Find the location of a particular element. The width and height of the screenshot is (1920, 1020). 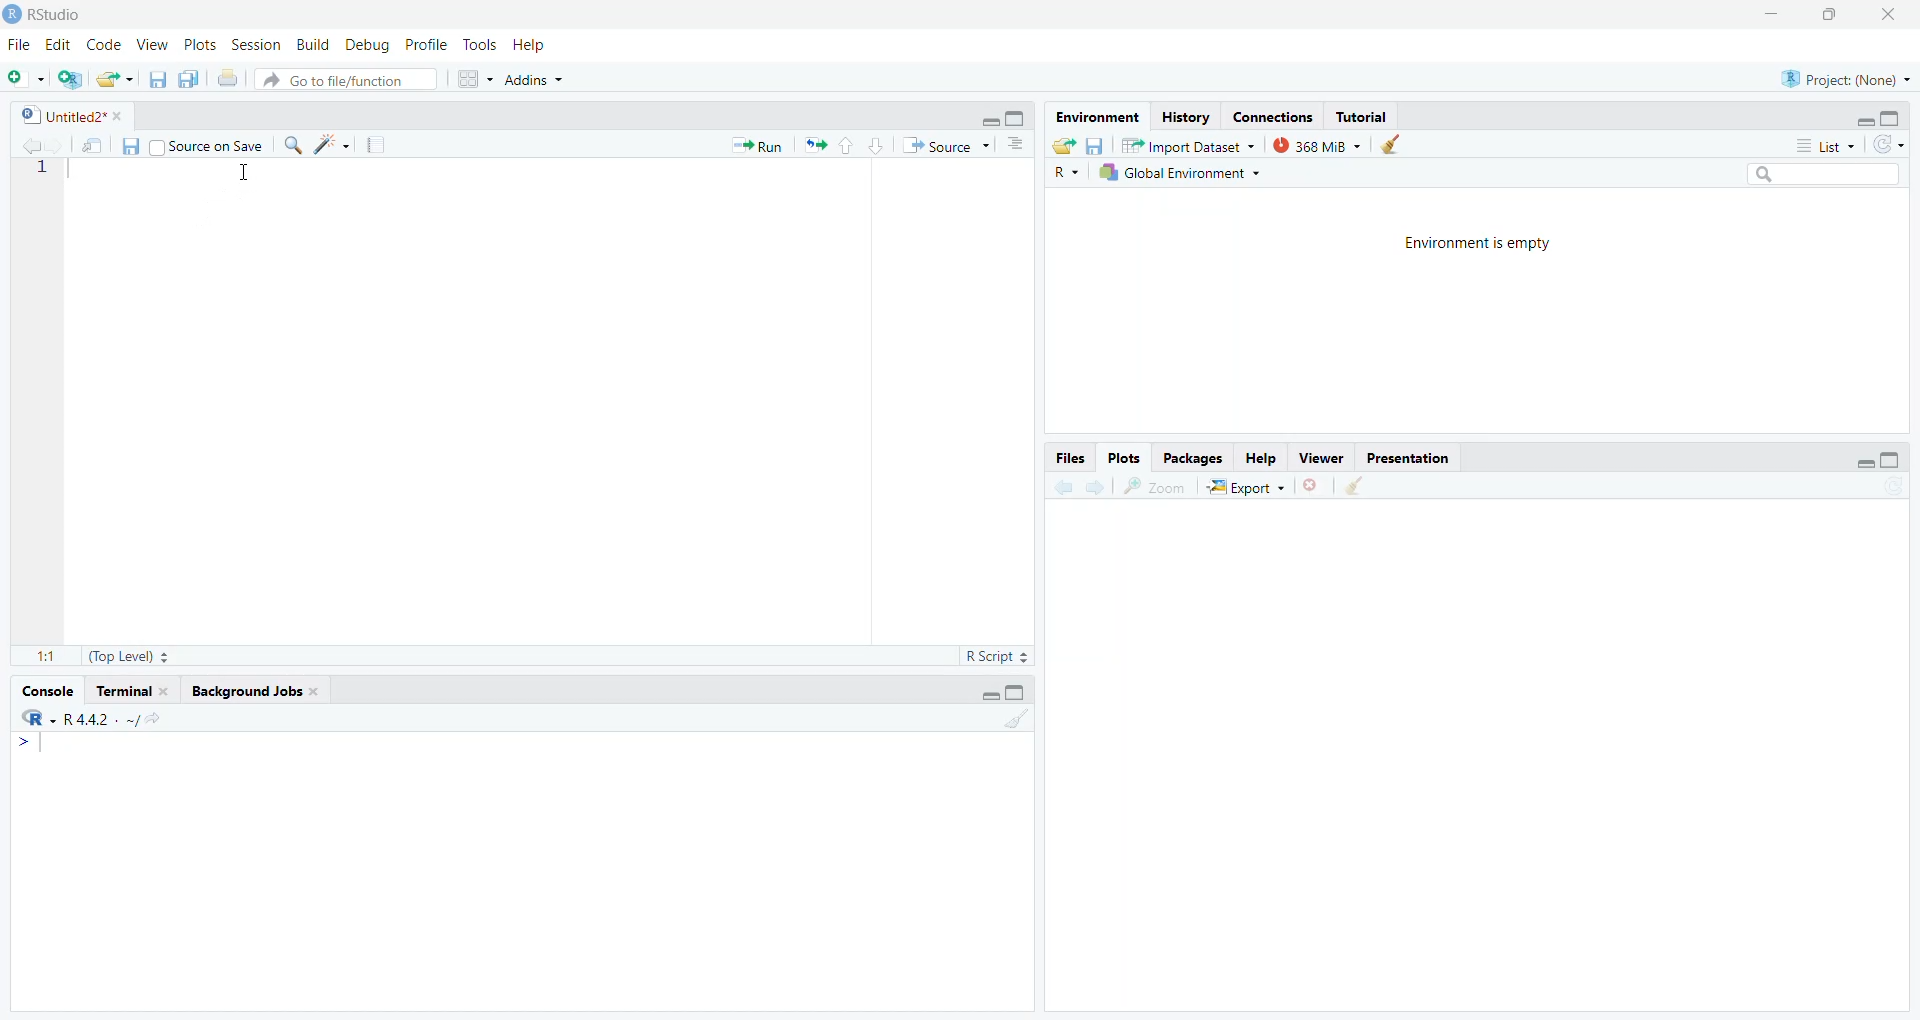

e Tools is located at coordinates (478, 44).